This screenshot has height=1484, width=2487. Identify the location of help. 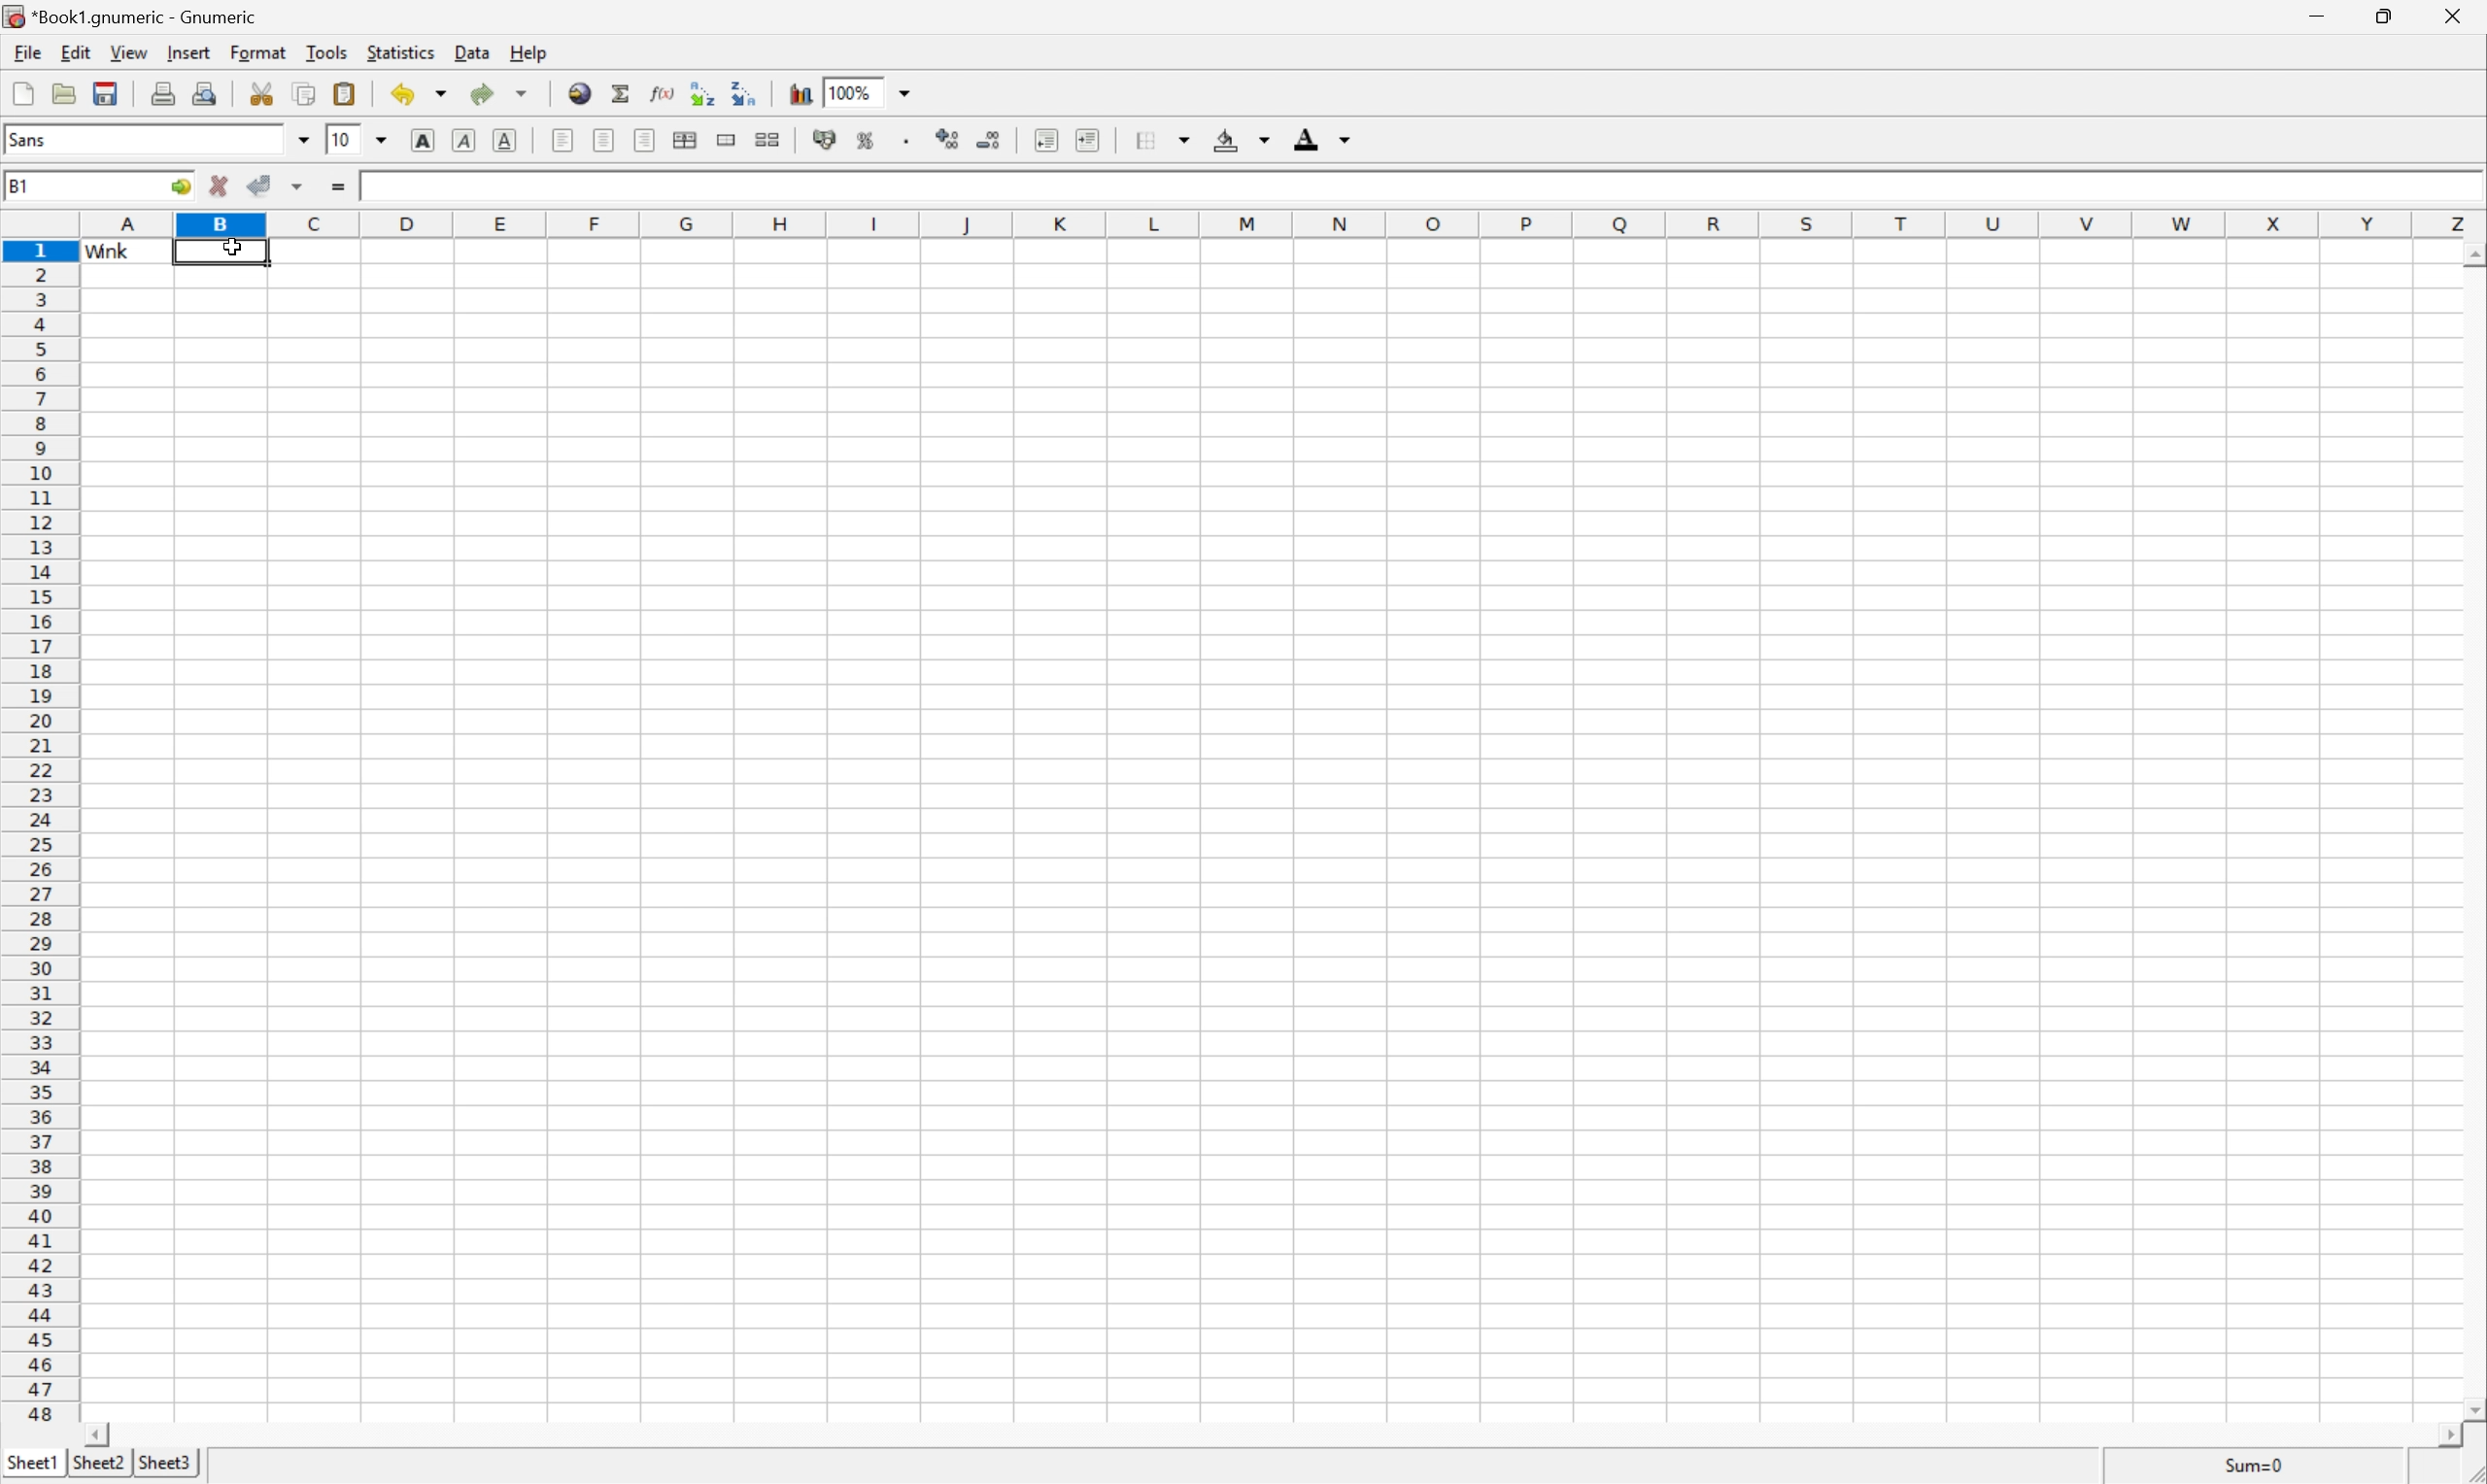
(528, 55).